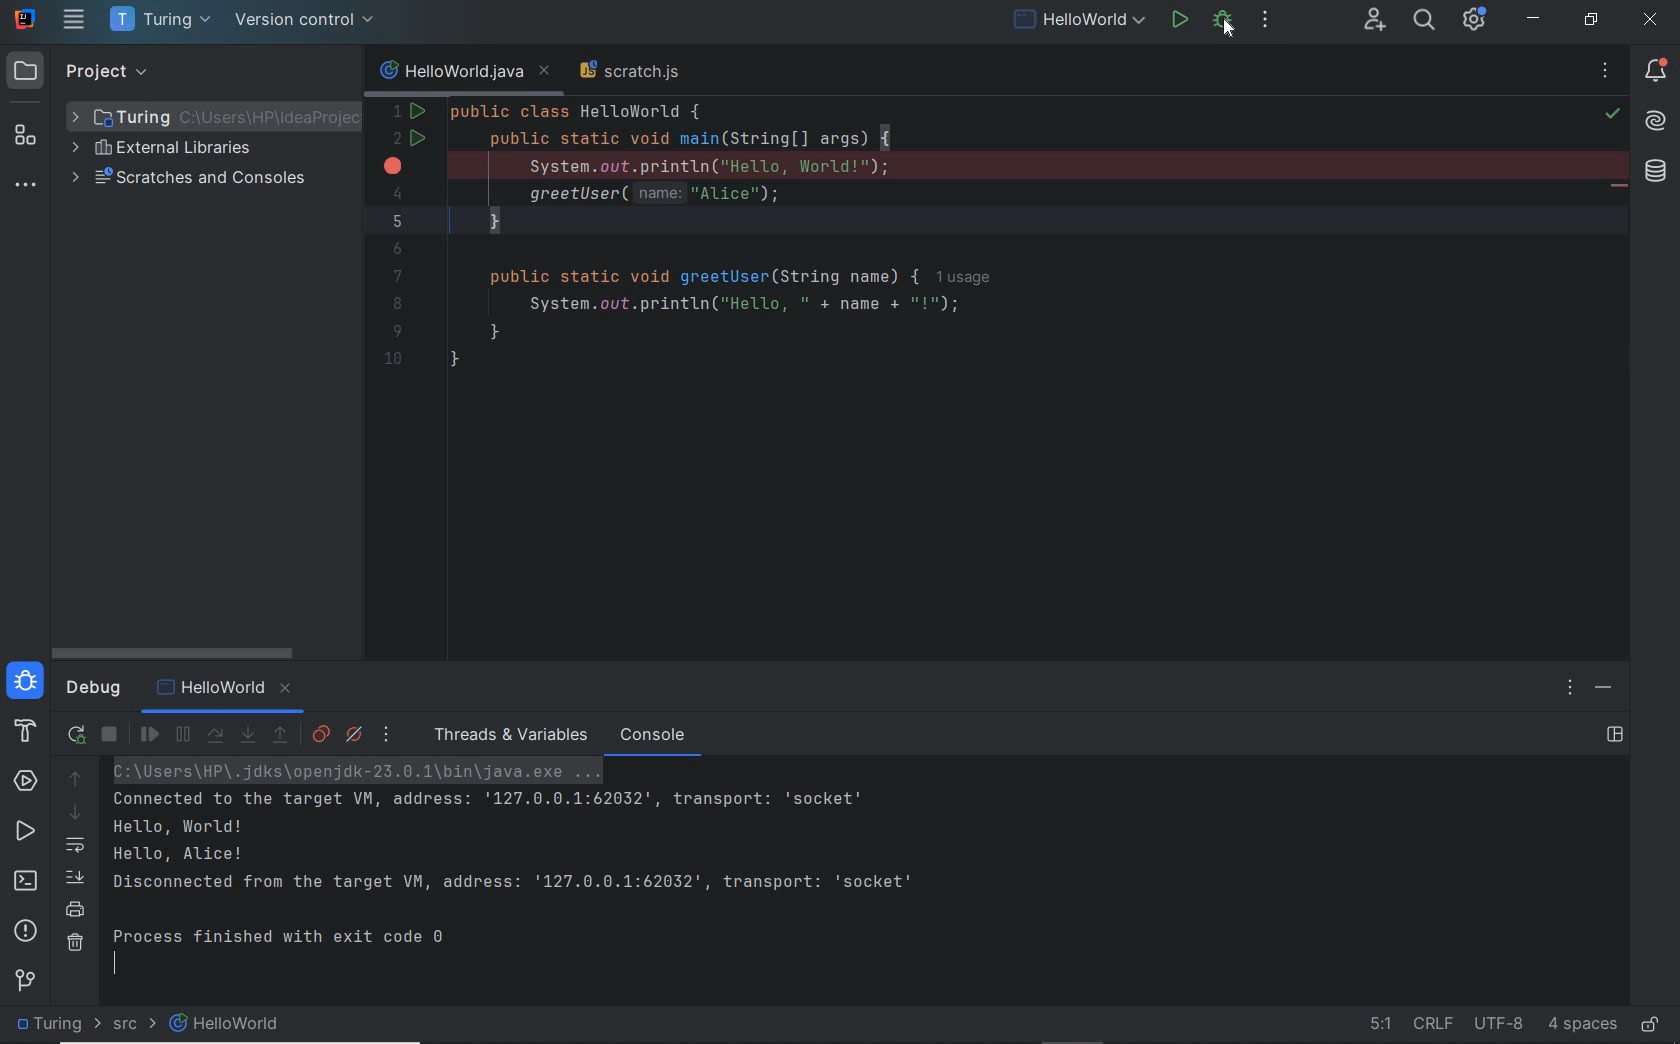  What do you see at coordinates (111, 735) in the screenshot?
I see `stop` at bounding box center [111, 735].